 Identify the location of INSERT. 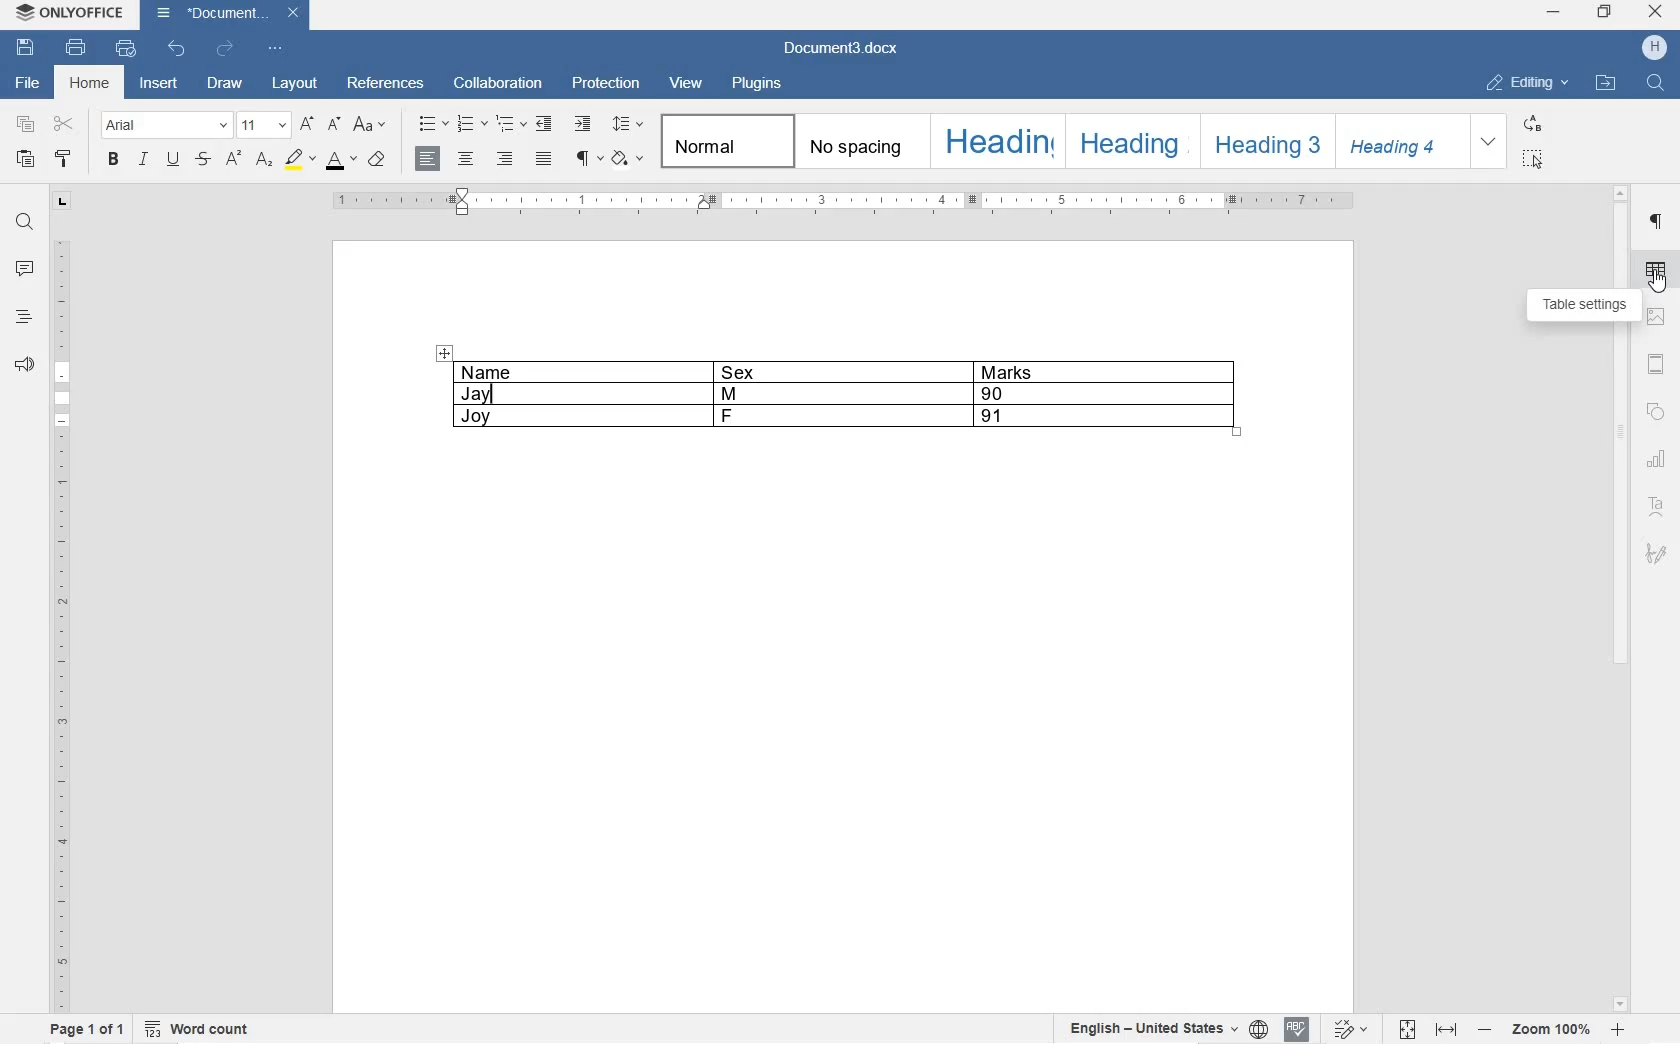
(161, 84).